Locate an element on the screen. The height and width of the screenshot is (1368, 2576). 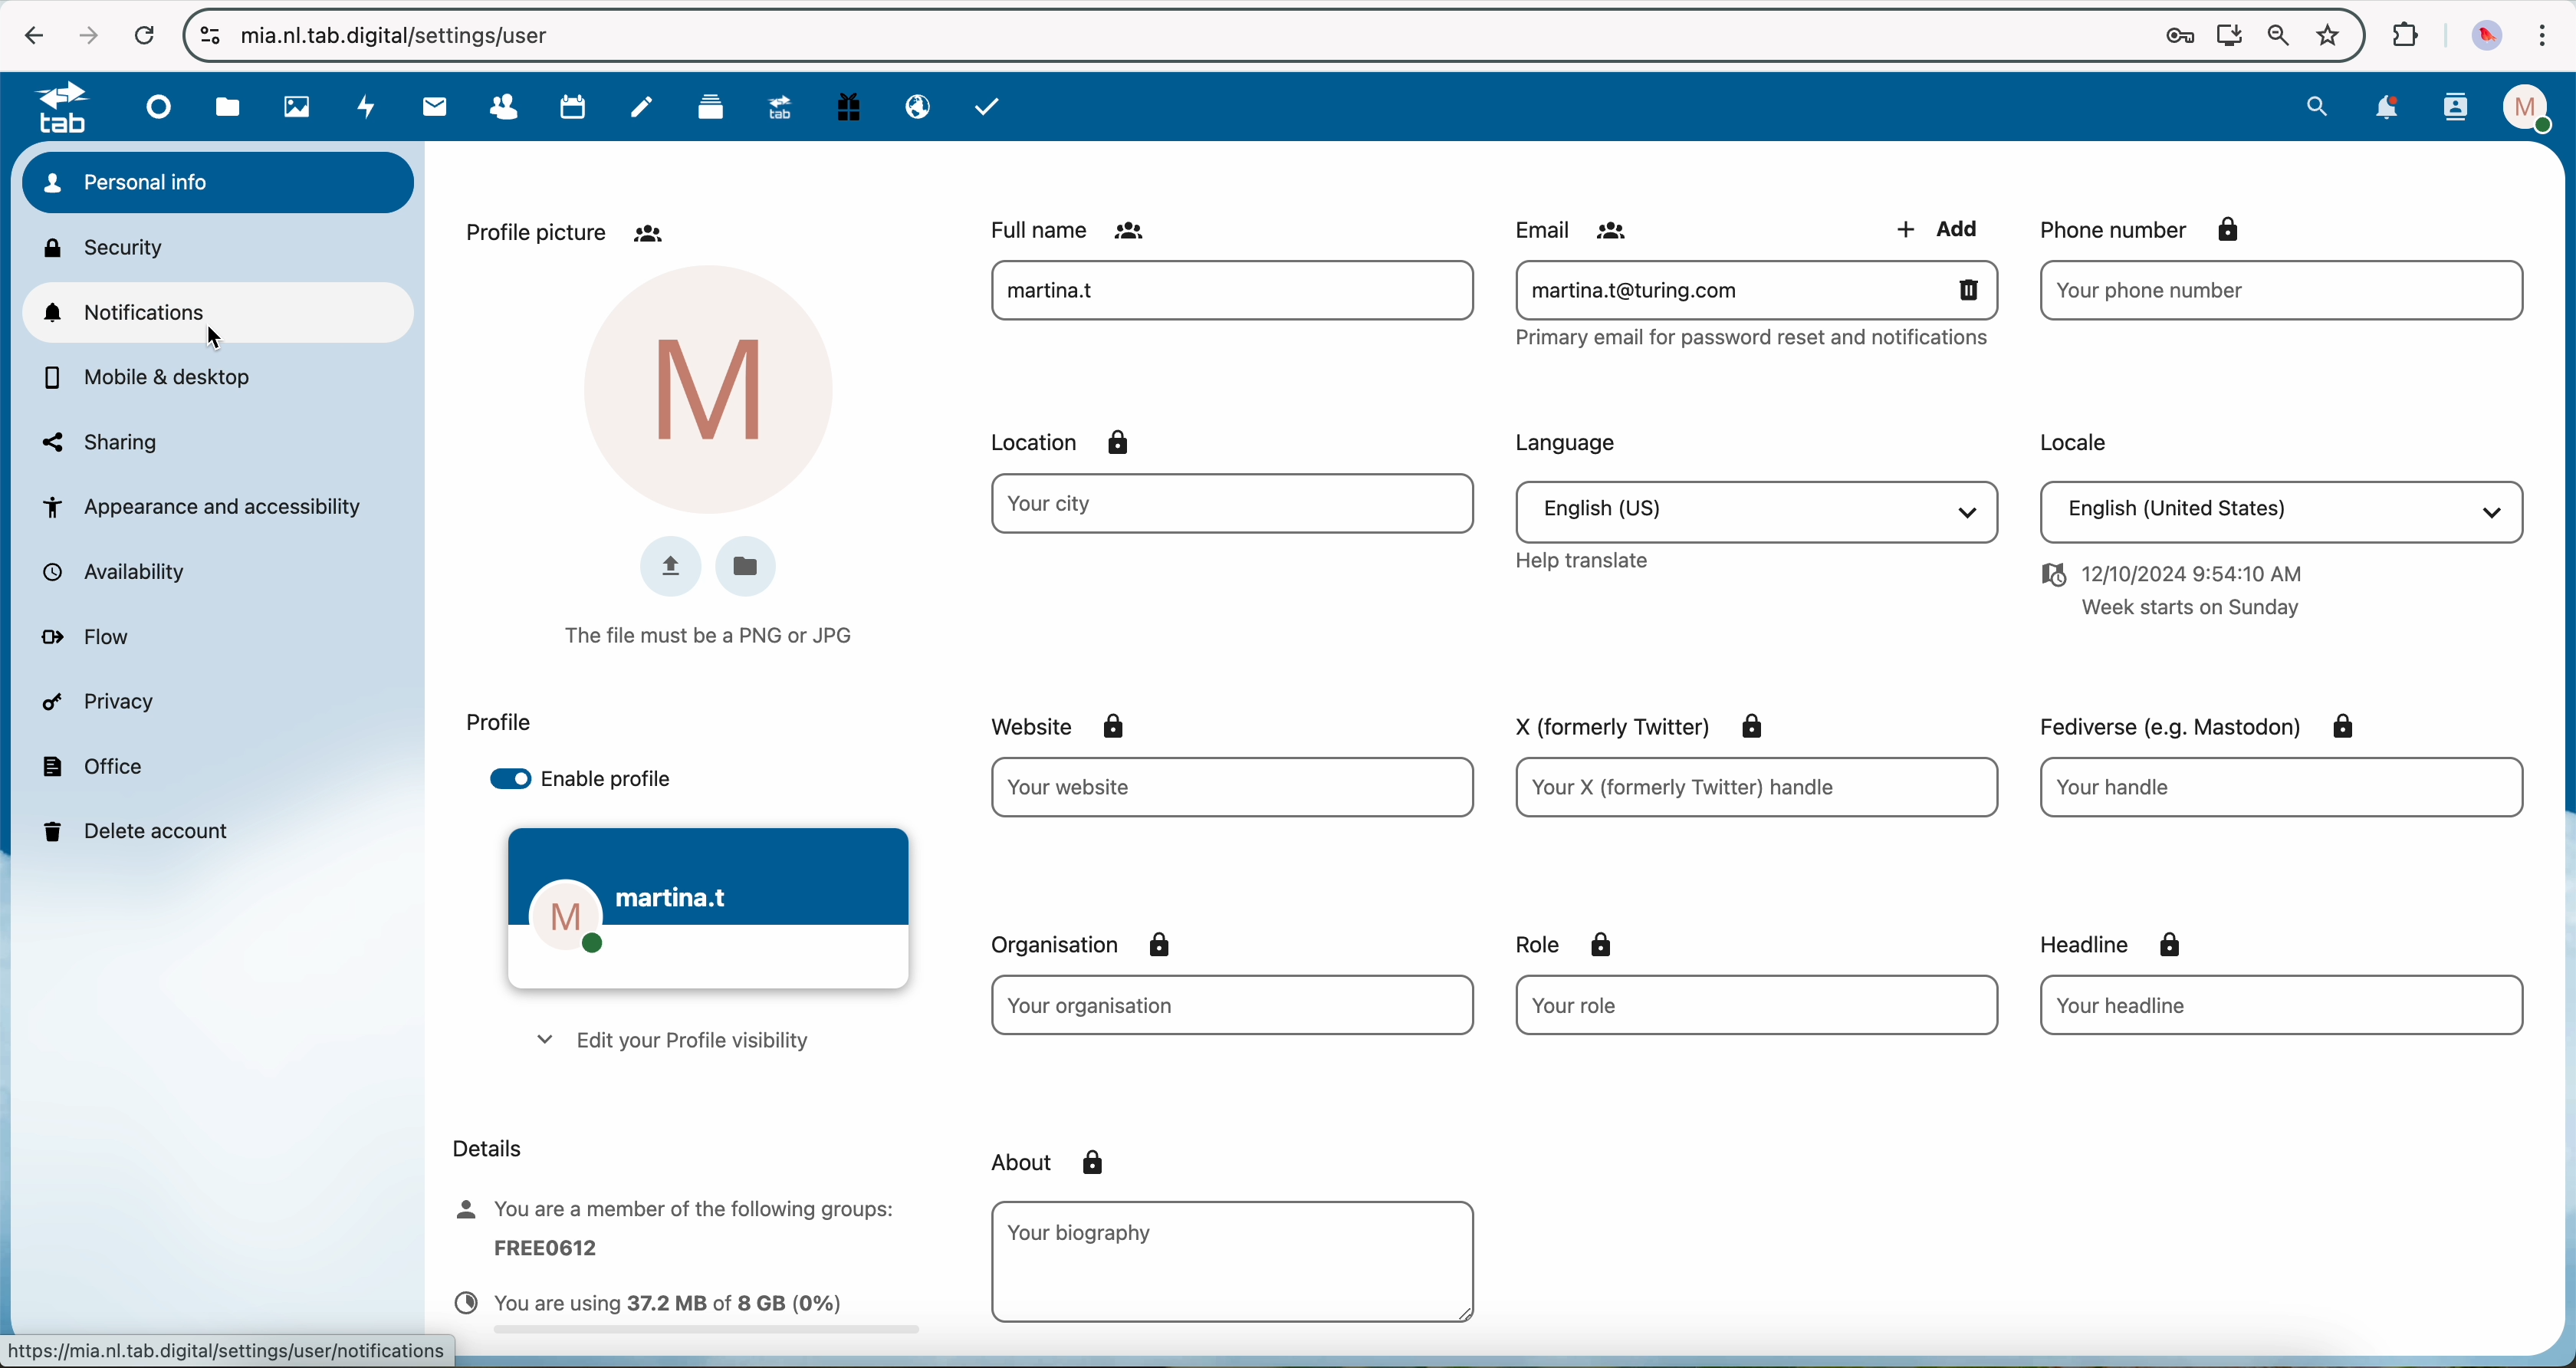
edit your profile visibility is located at coordinates (682, 1043).